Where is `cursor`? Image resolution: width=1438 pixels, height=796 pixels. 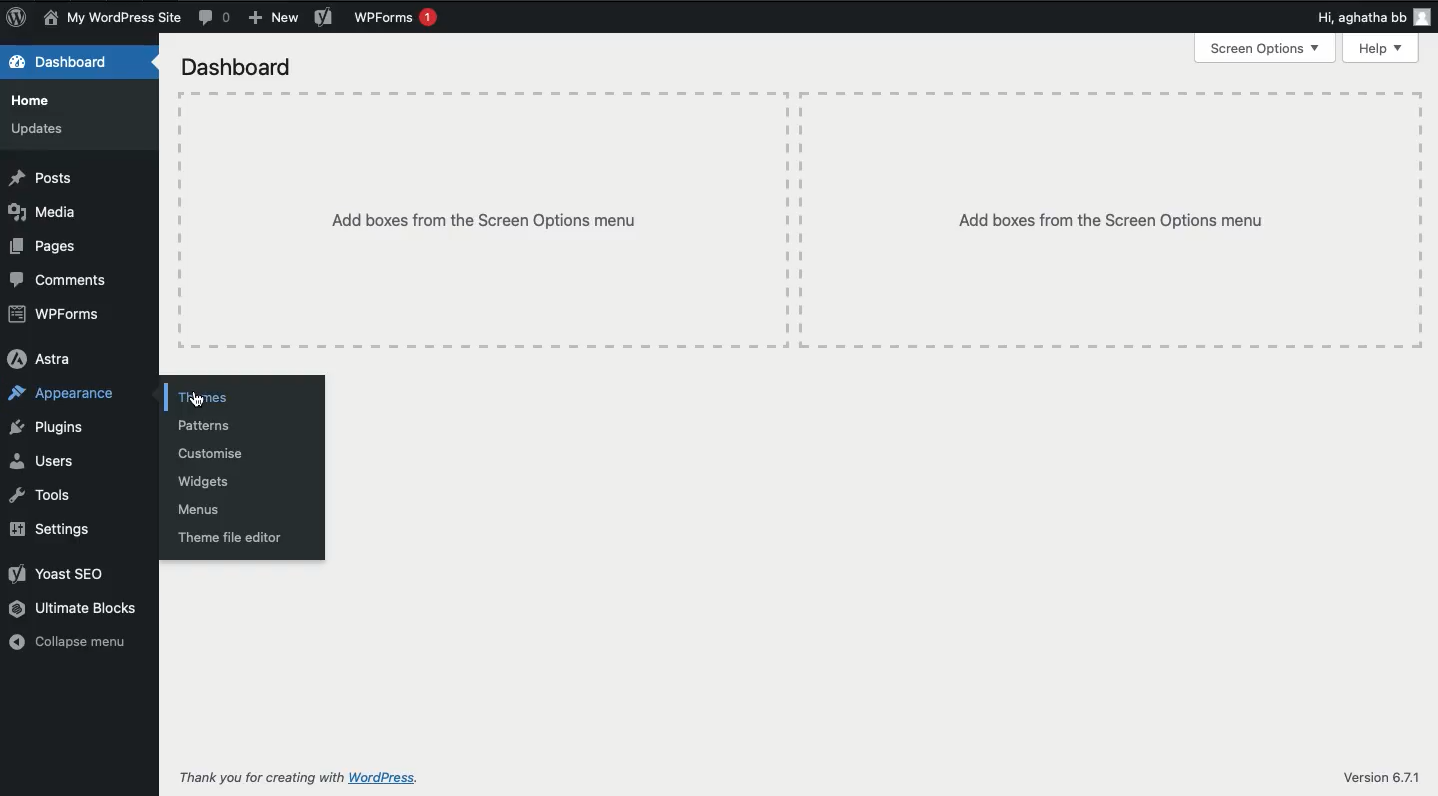
cursor is located at coordinates (195, 398).